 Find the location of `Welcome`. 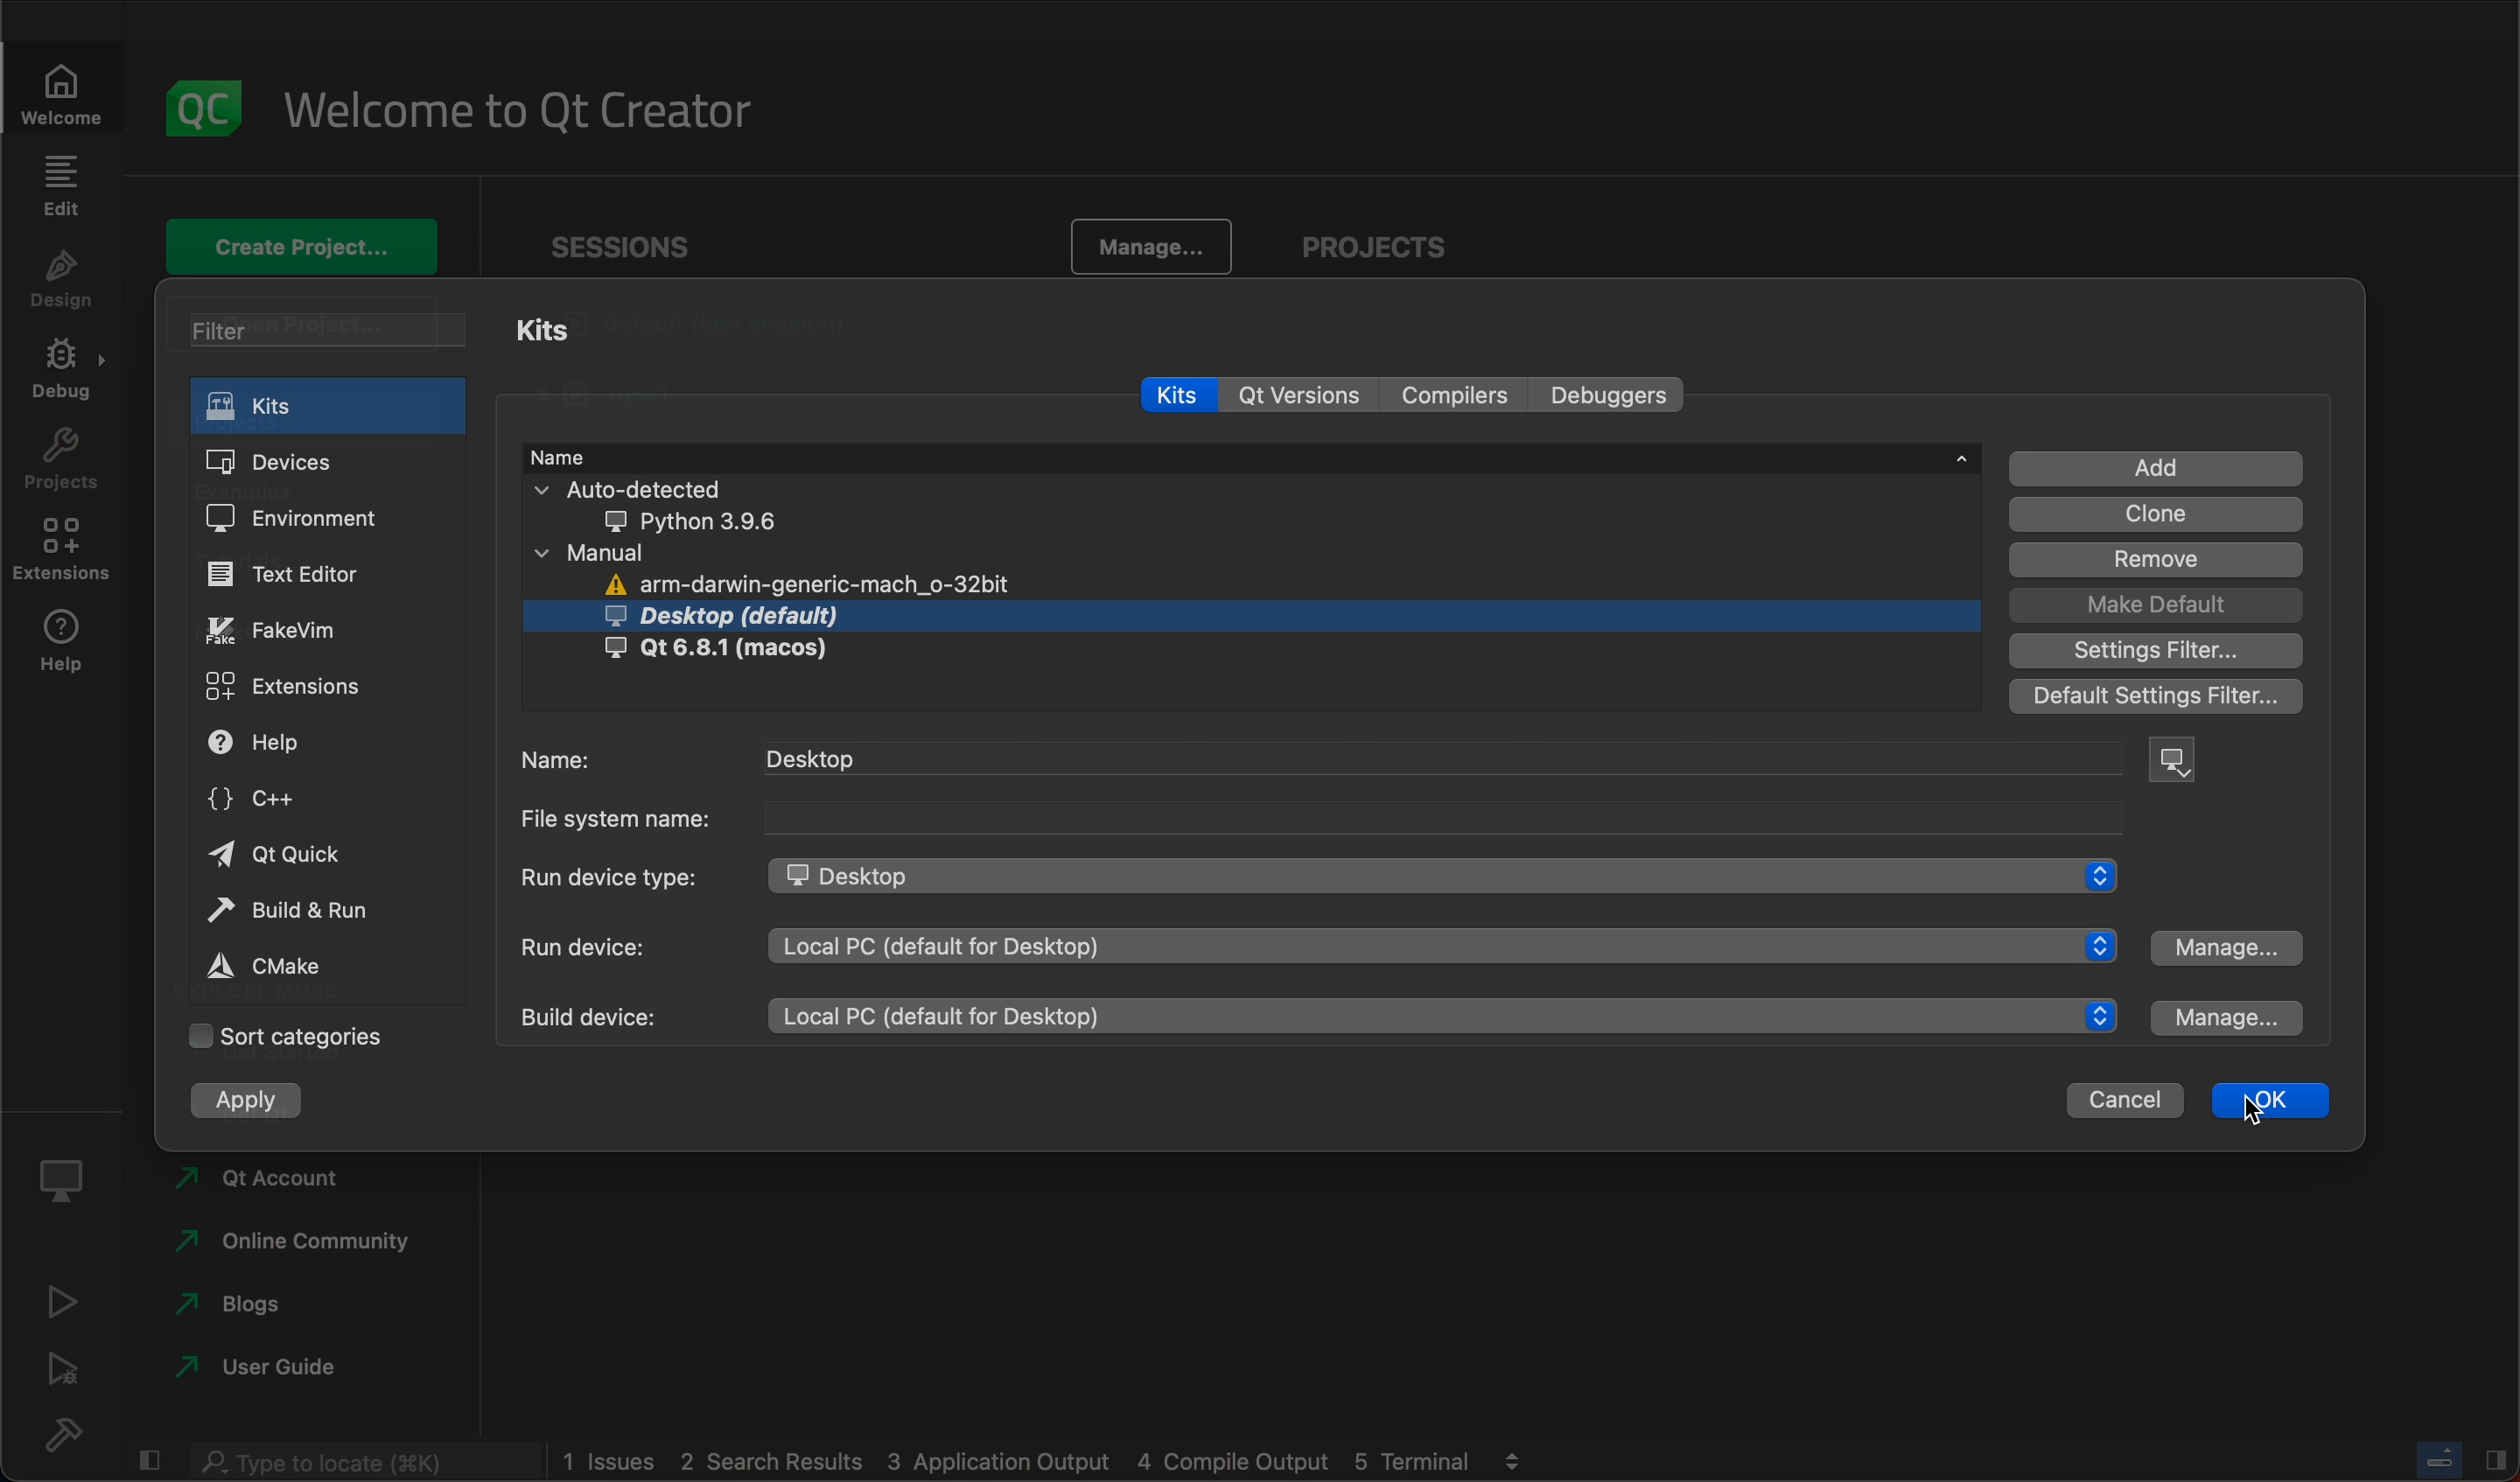

Welcome is located at coordinates (73, 91).